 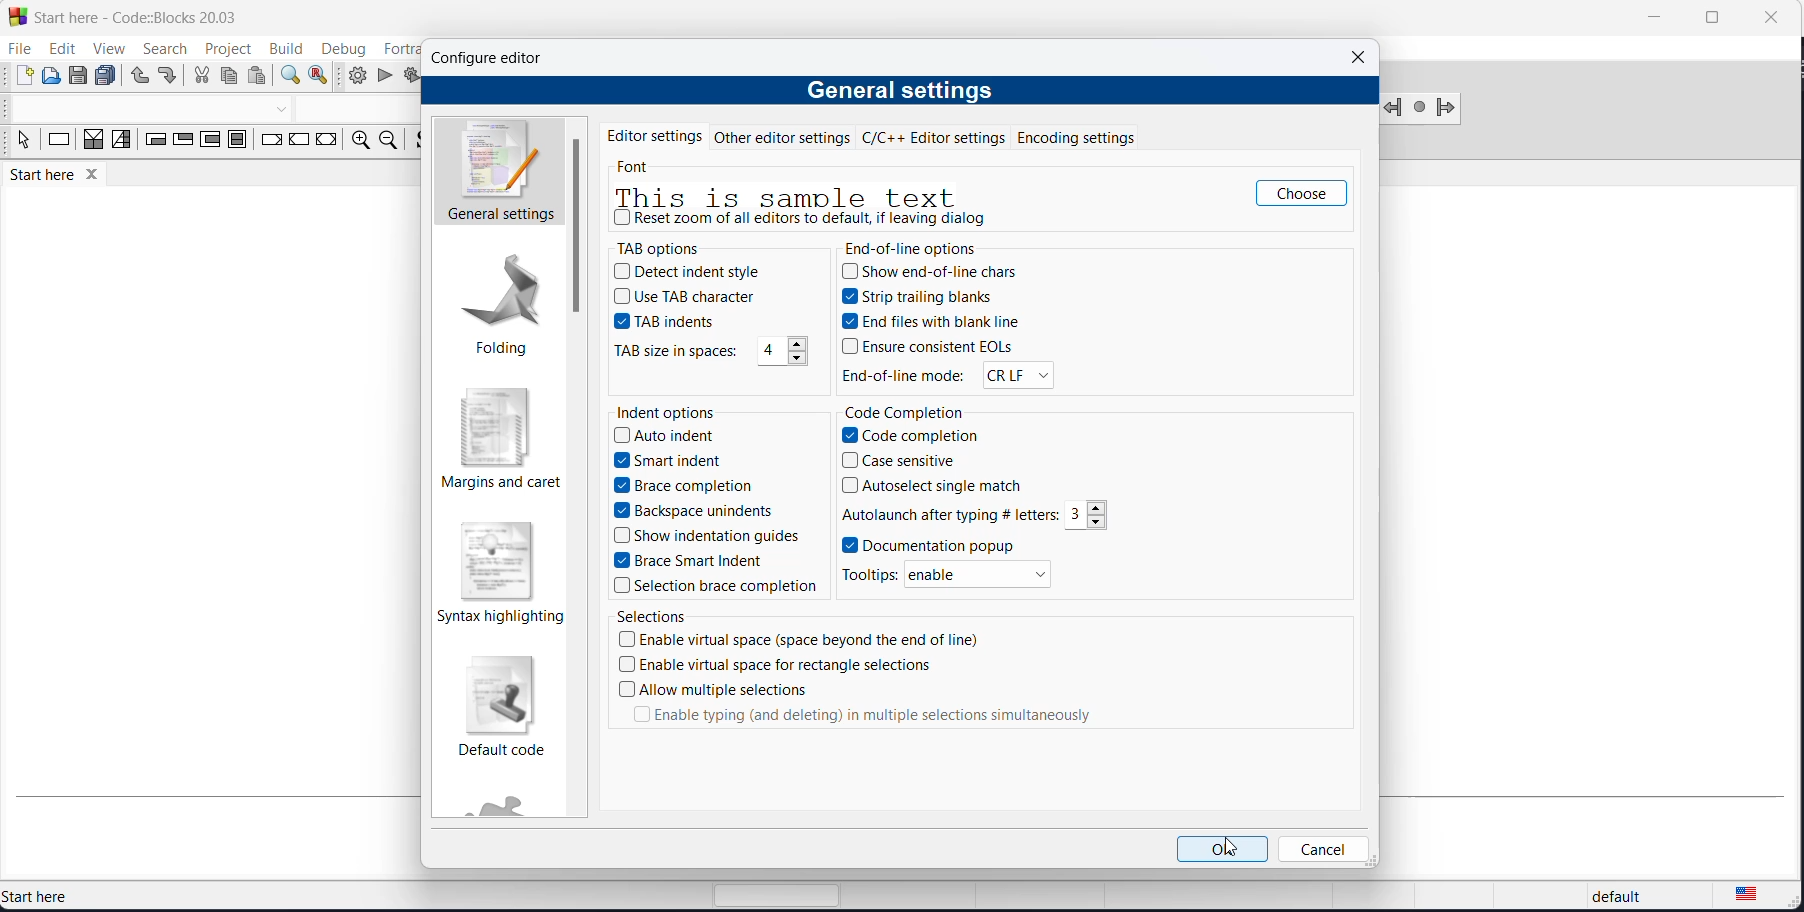 I want to click on use TAB character, so click(x=687, y=298).